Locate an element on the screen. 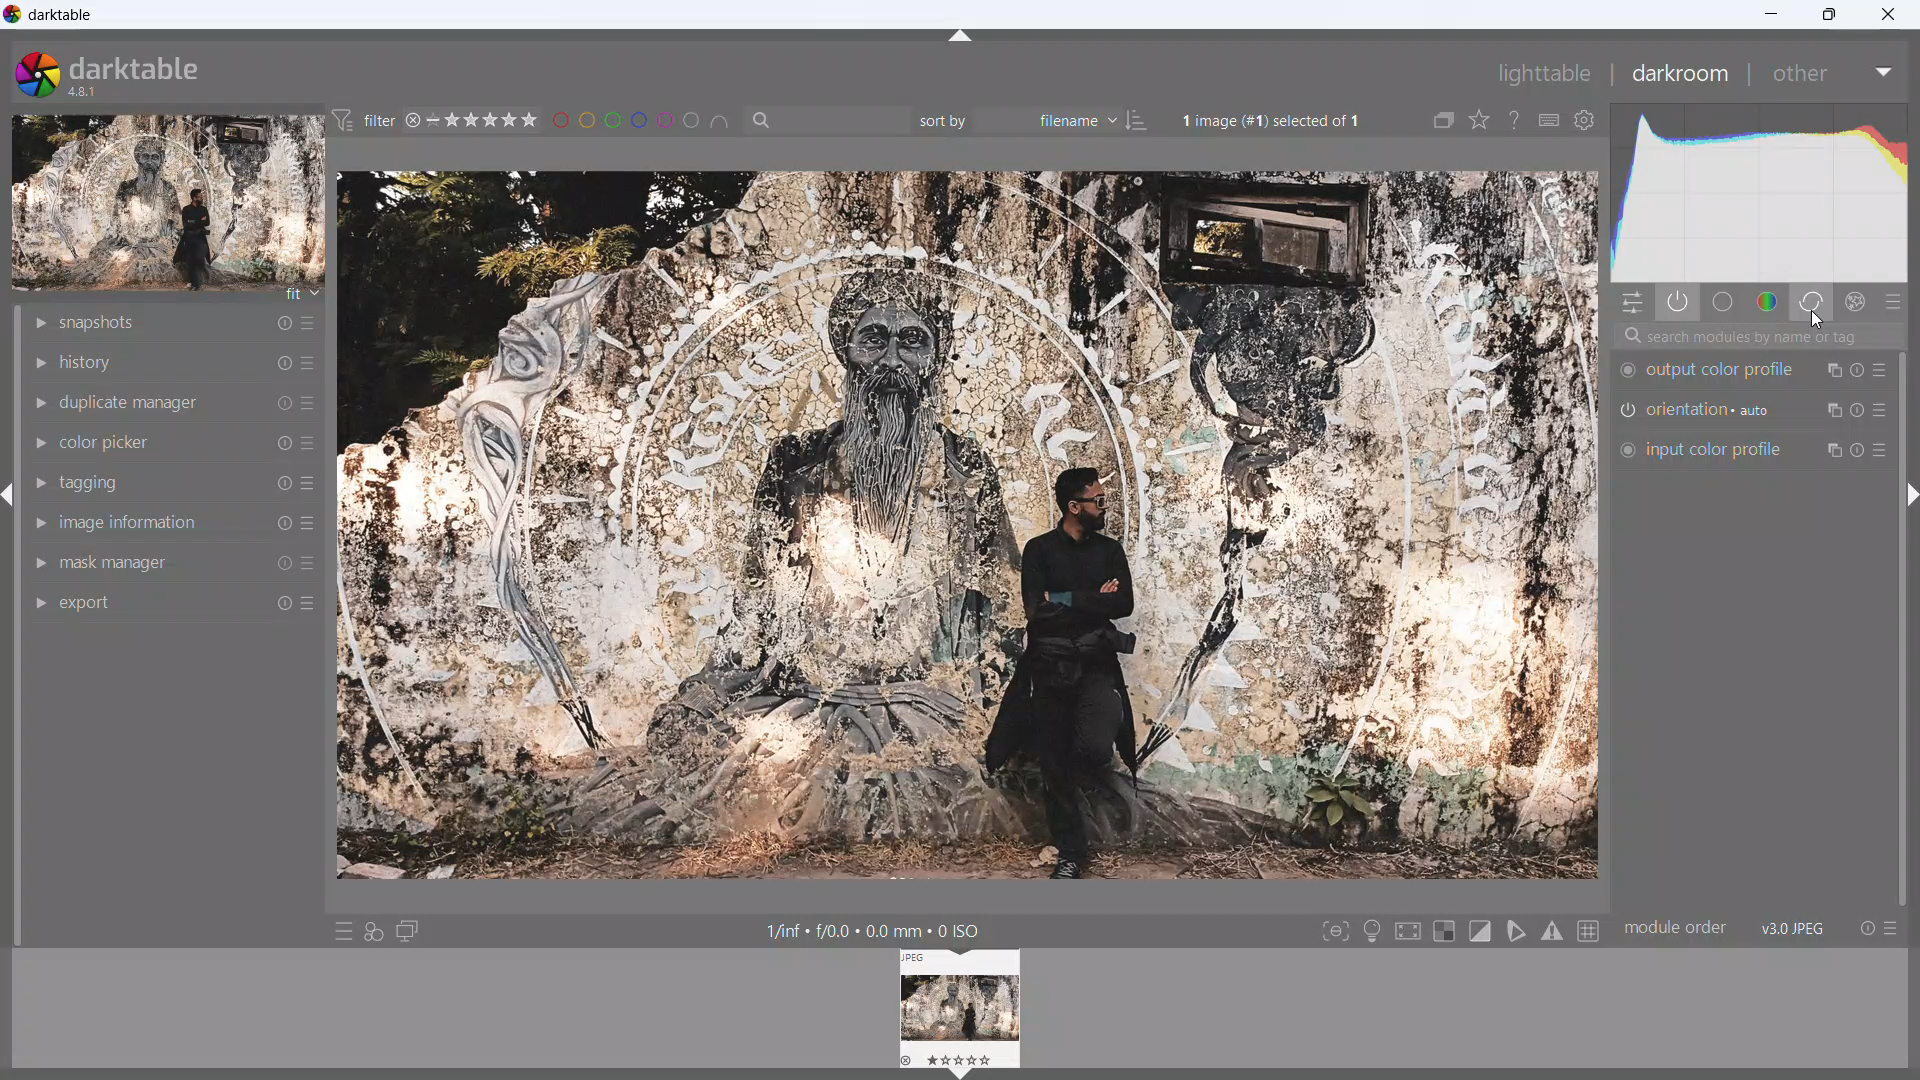  more options is located at coordinates (313, 527).